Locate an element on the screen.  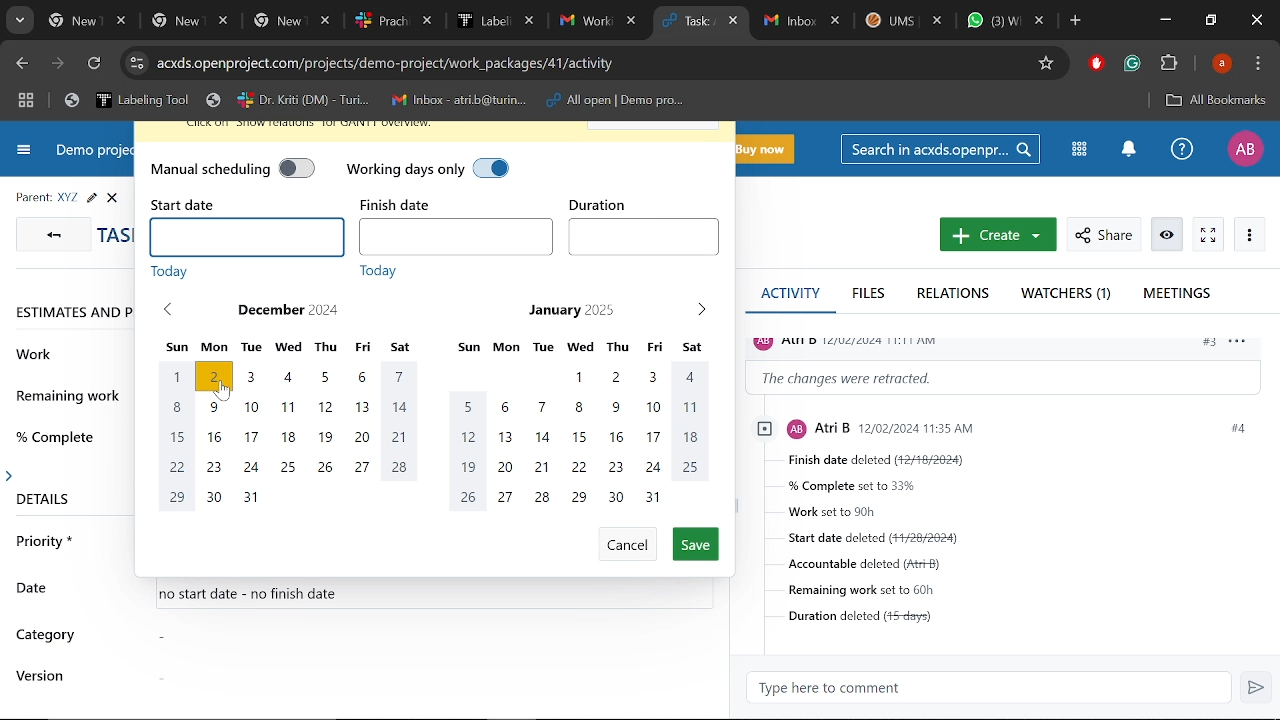
Restore down is located at coordinates (1212, 20).